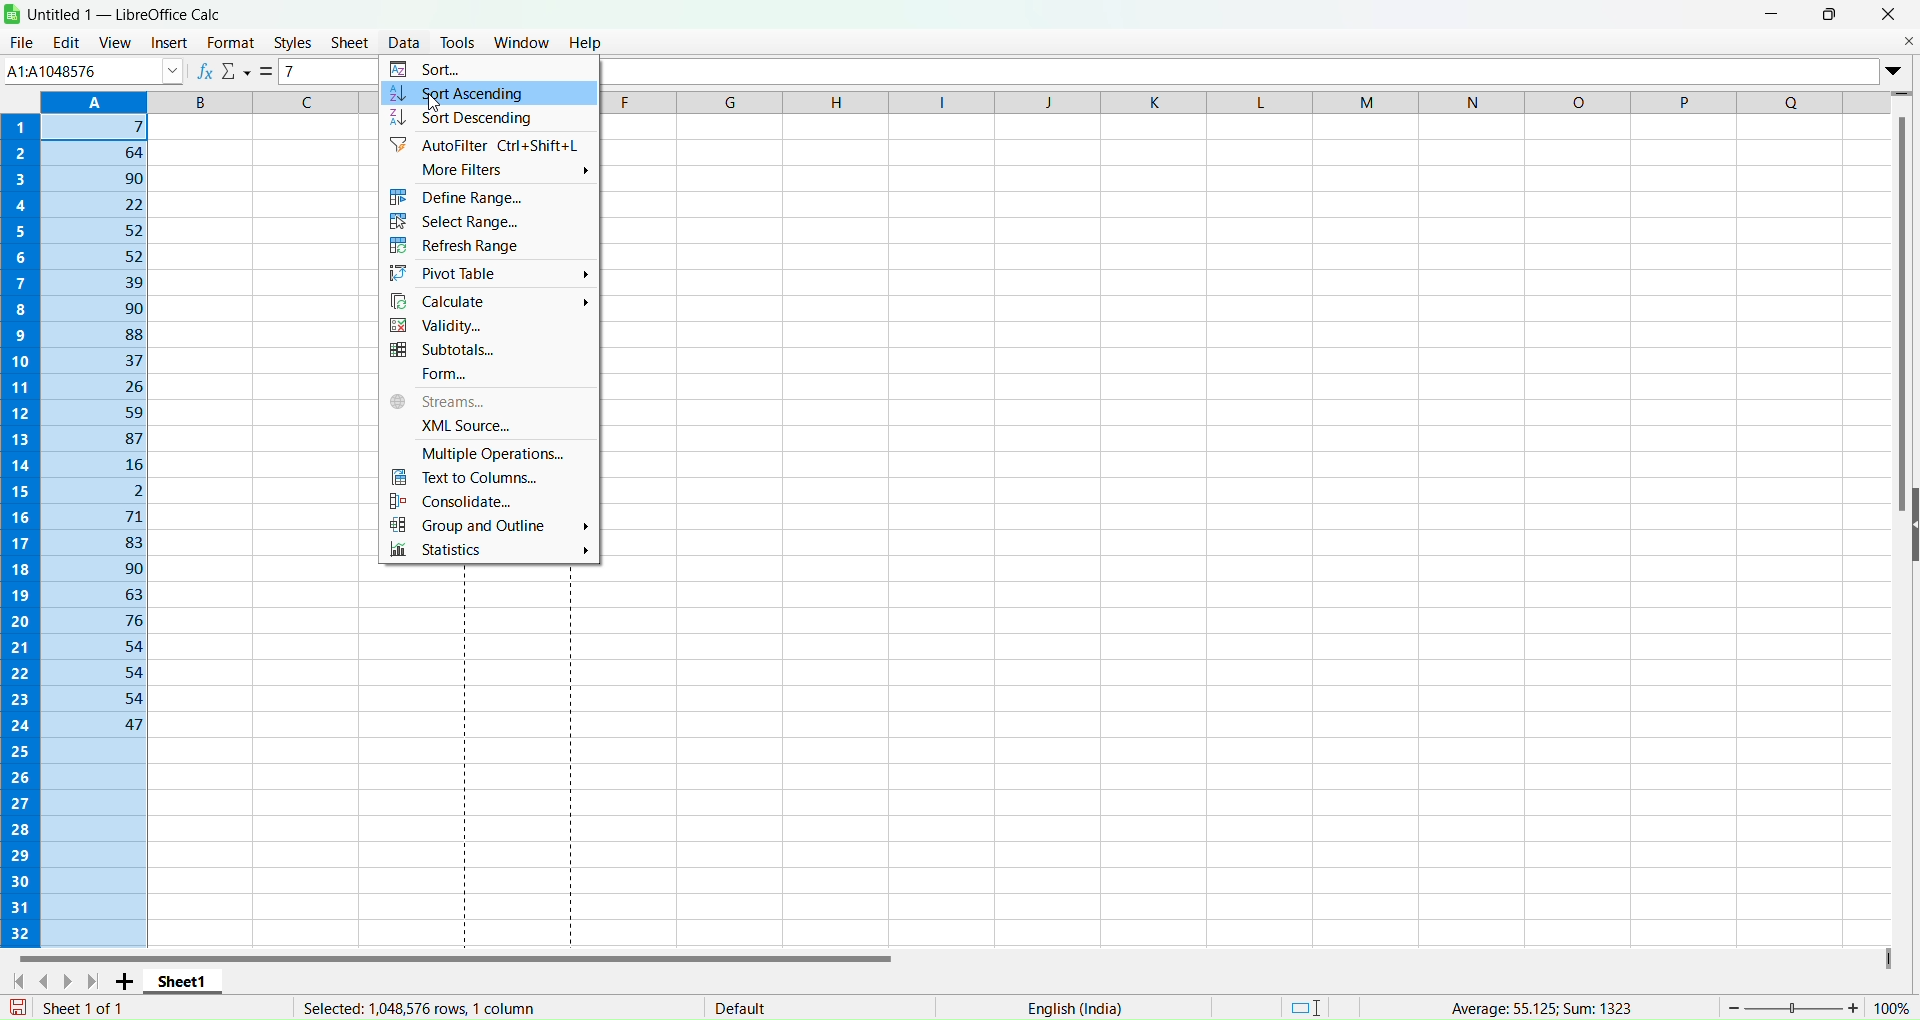 Image resolution: width=1920 pixels, height=1020 pixels. Describe the element at coordinates (115, 40) in the screenshot. I see `View` at that location.